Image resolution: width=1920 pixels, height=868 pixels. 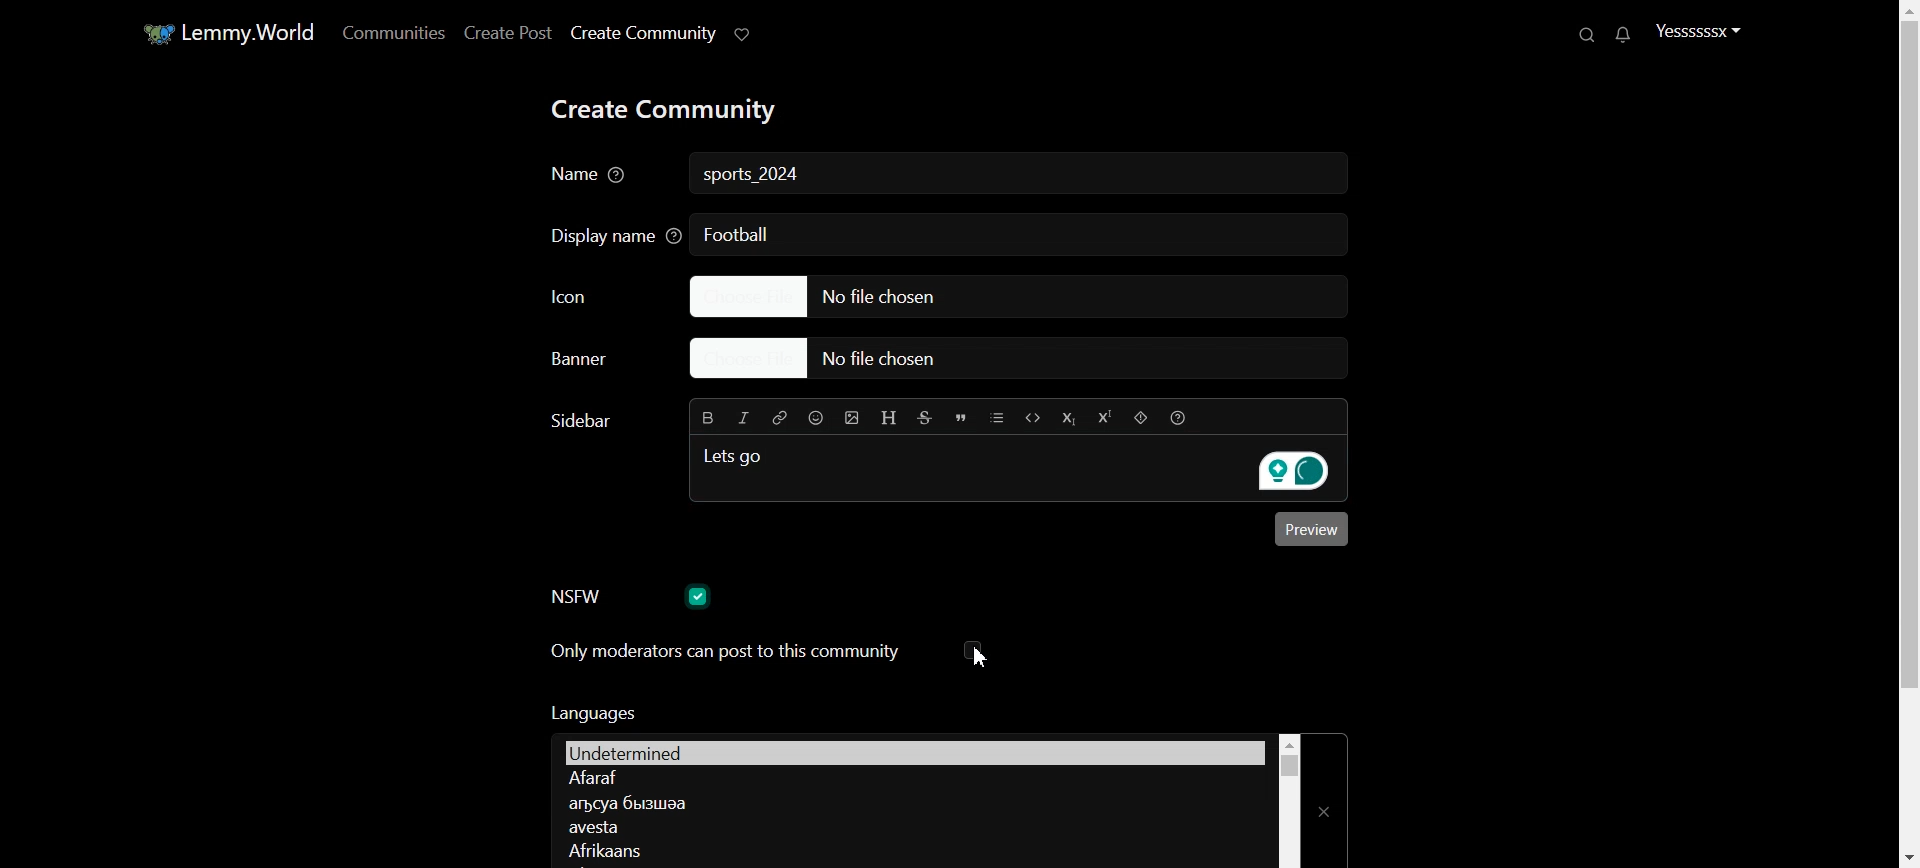 What do you see at coordinates (852, 418) in the screenshot?
I see `Insert Picture` at bounding box center [852, 418].